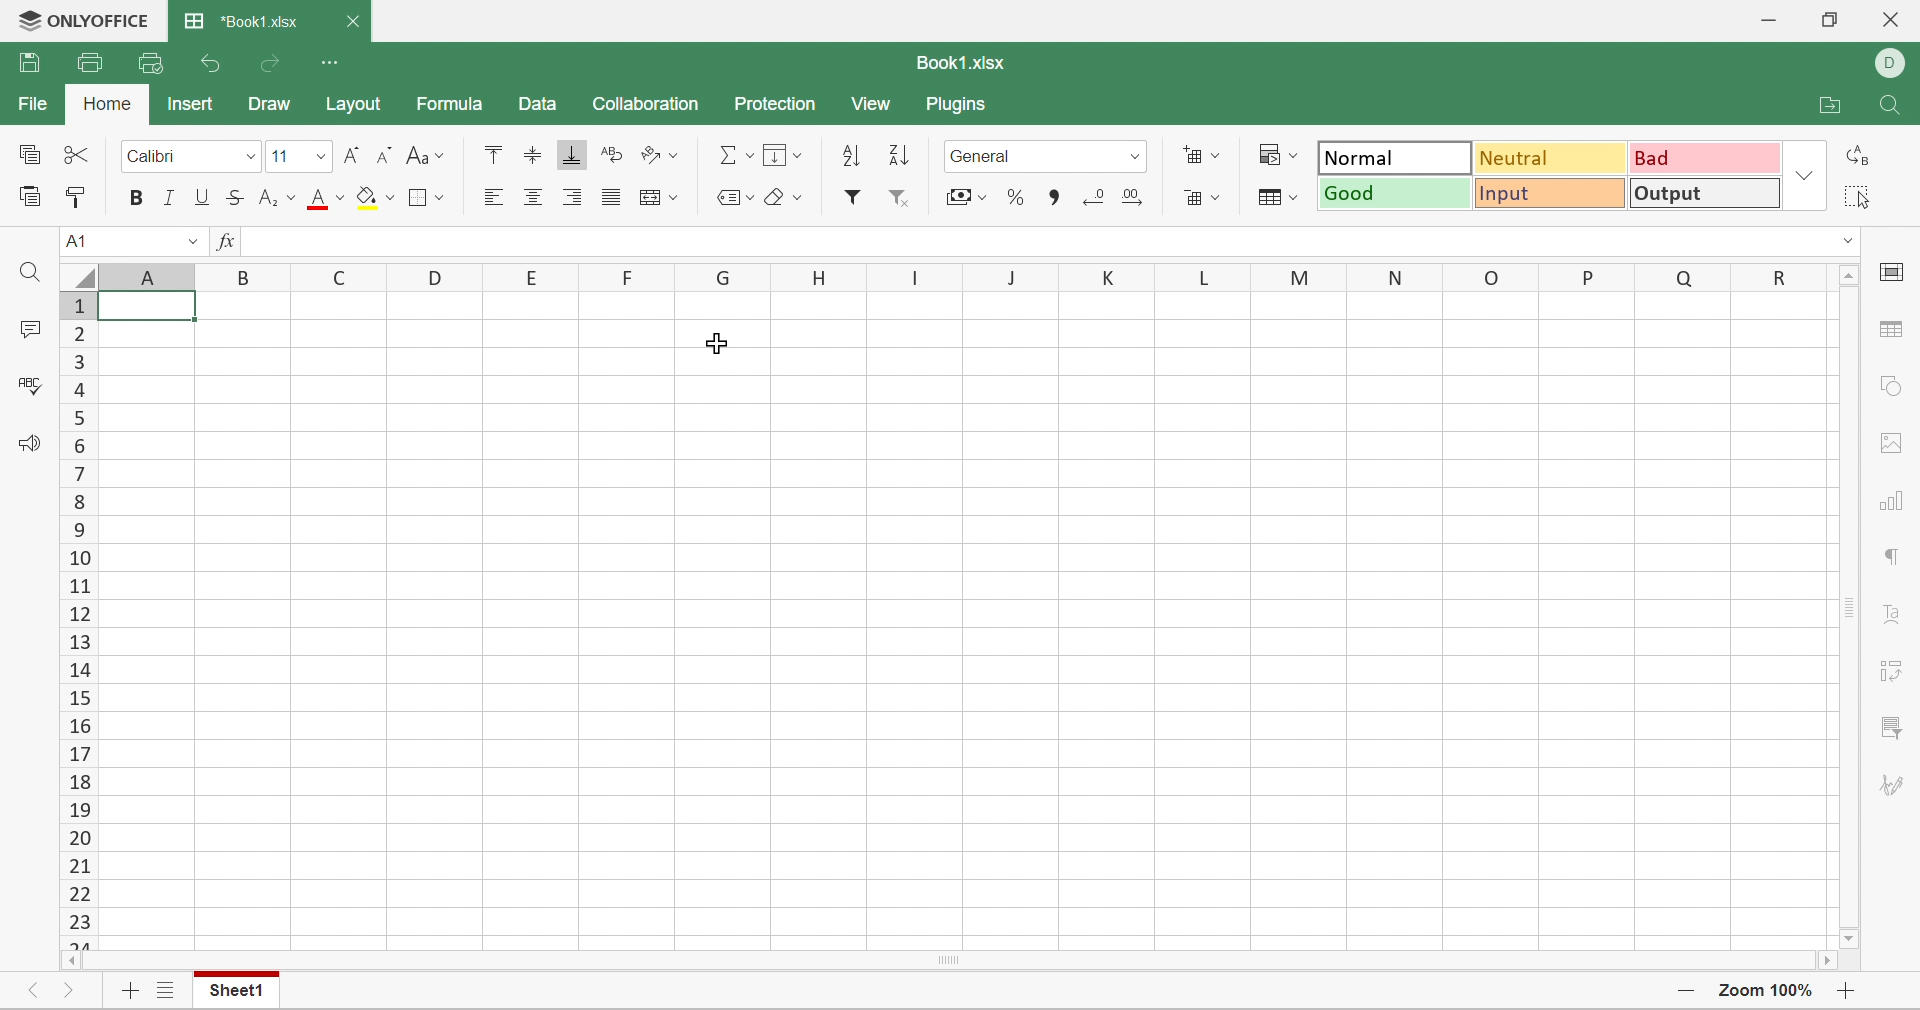 The height and width of the screenshot is (1010, 1920). What do you see at coordinates (82, 700) in the screenshot?
I see `15` at bounding box center [82, 700].